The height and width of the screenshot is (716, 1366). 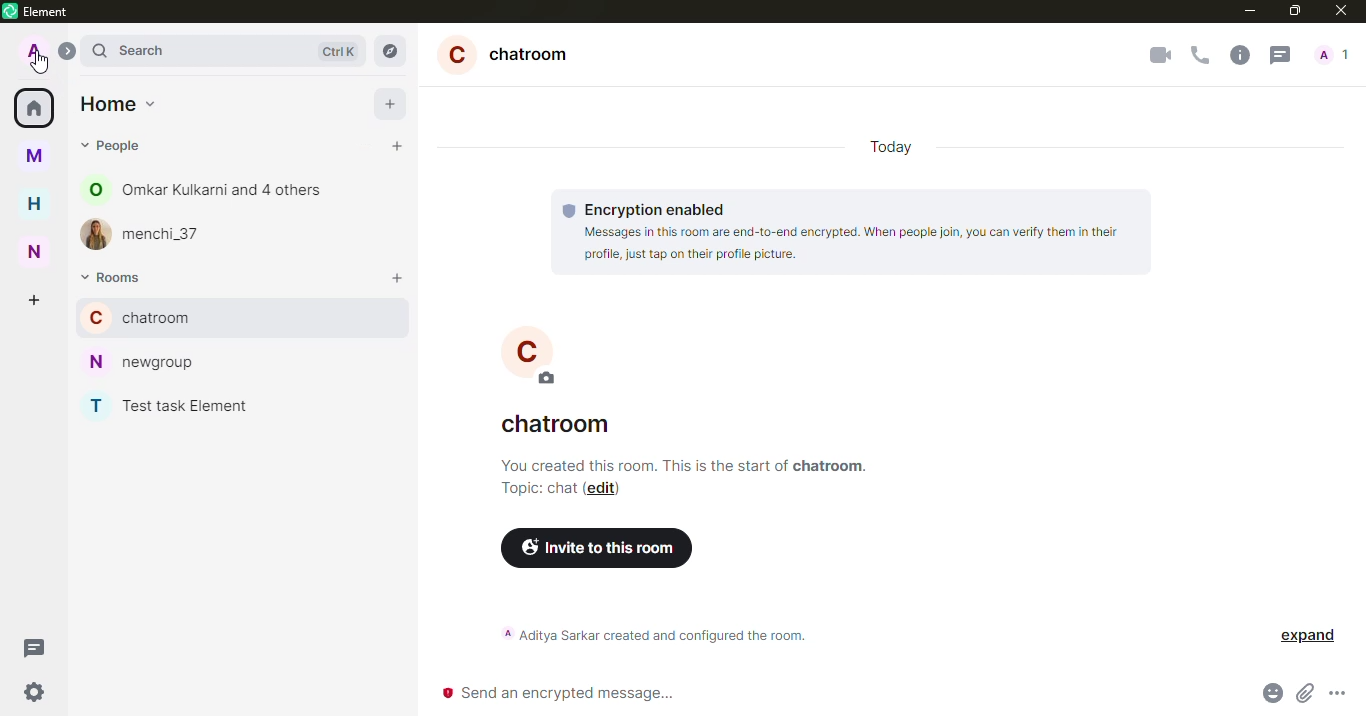 I want to click on ctrl K, so click(x=335, y=51).